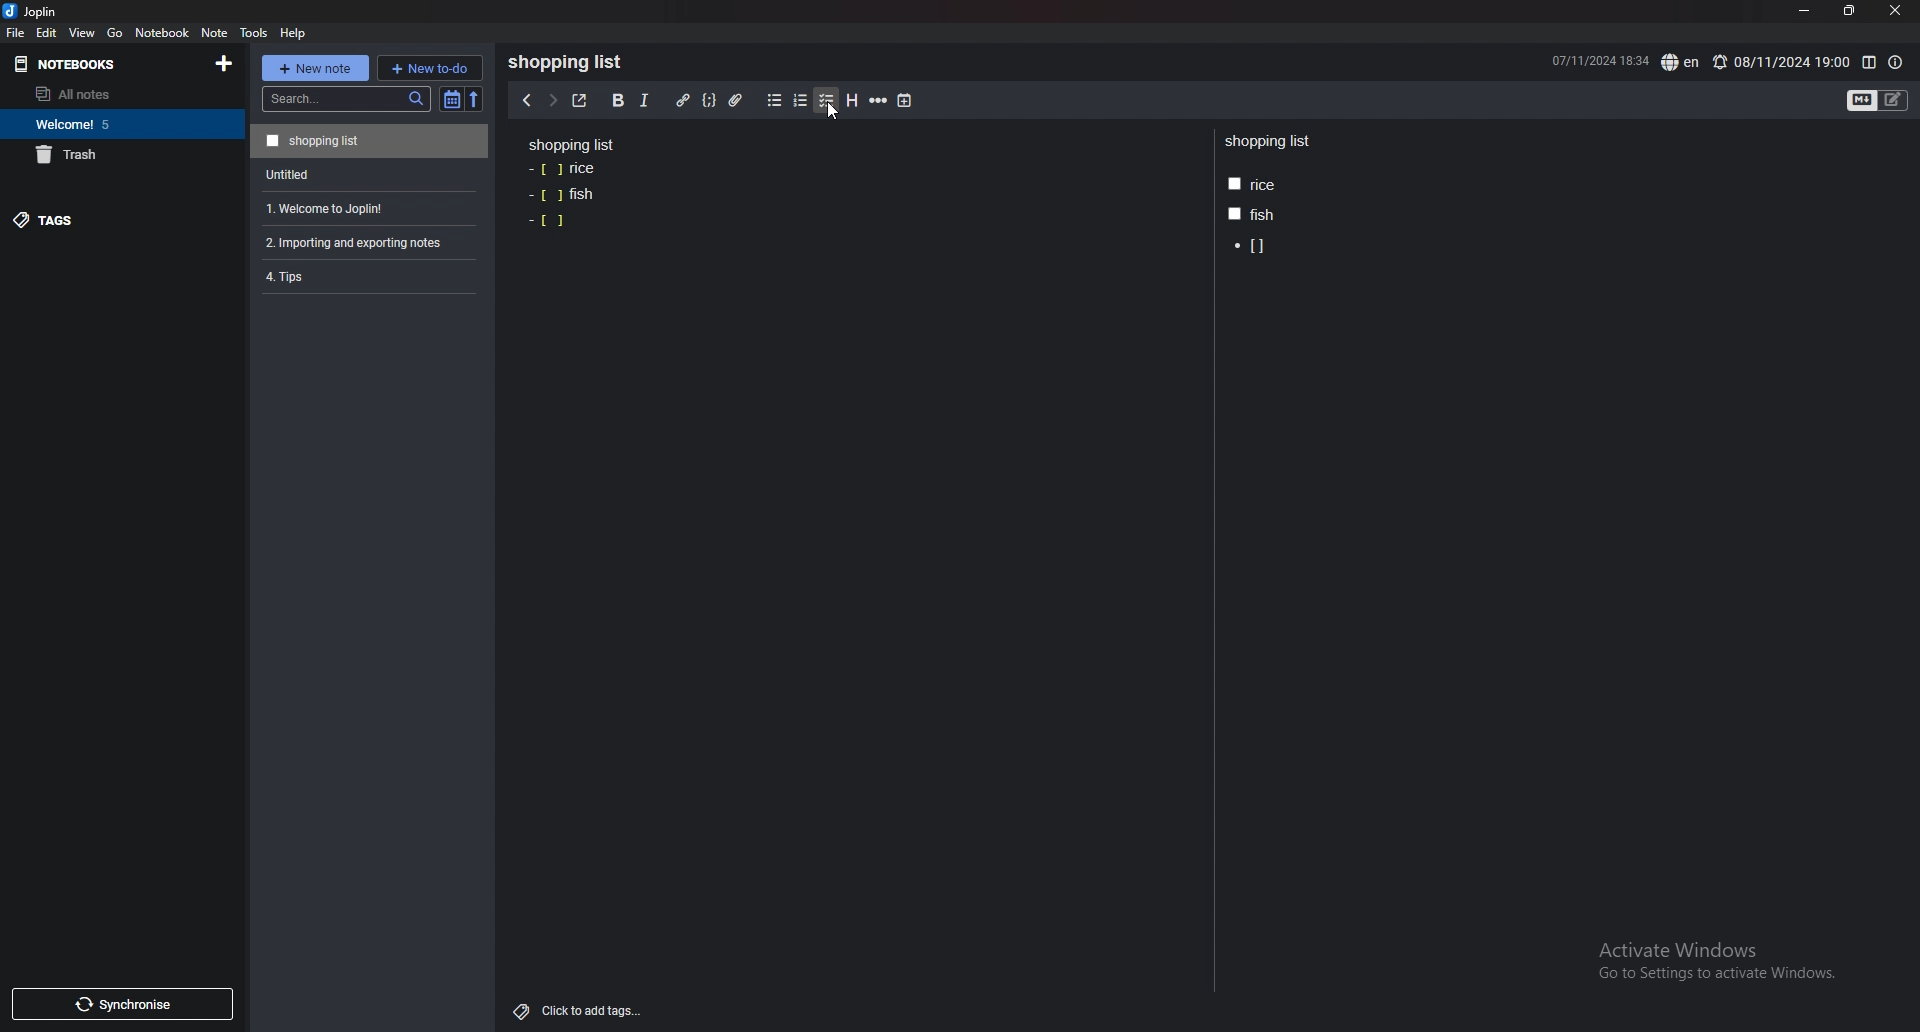 Image resolution: width=1920 pixels, height=1032 pixels. What do you see at coordinates (366, 173) in the screenshot?
I see `Untitled` at bounding box center [366, 173].